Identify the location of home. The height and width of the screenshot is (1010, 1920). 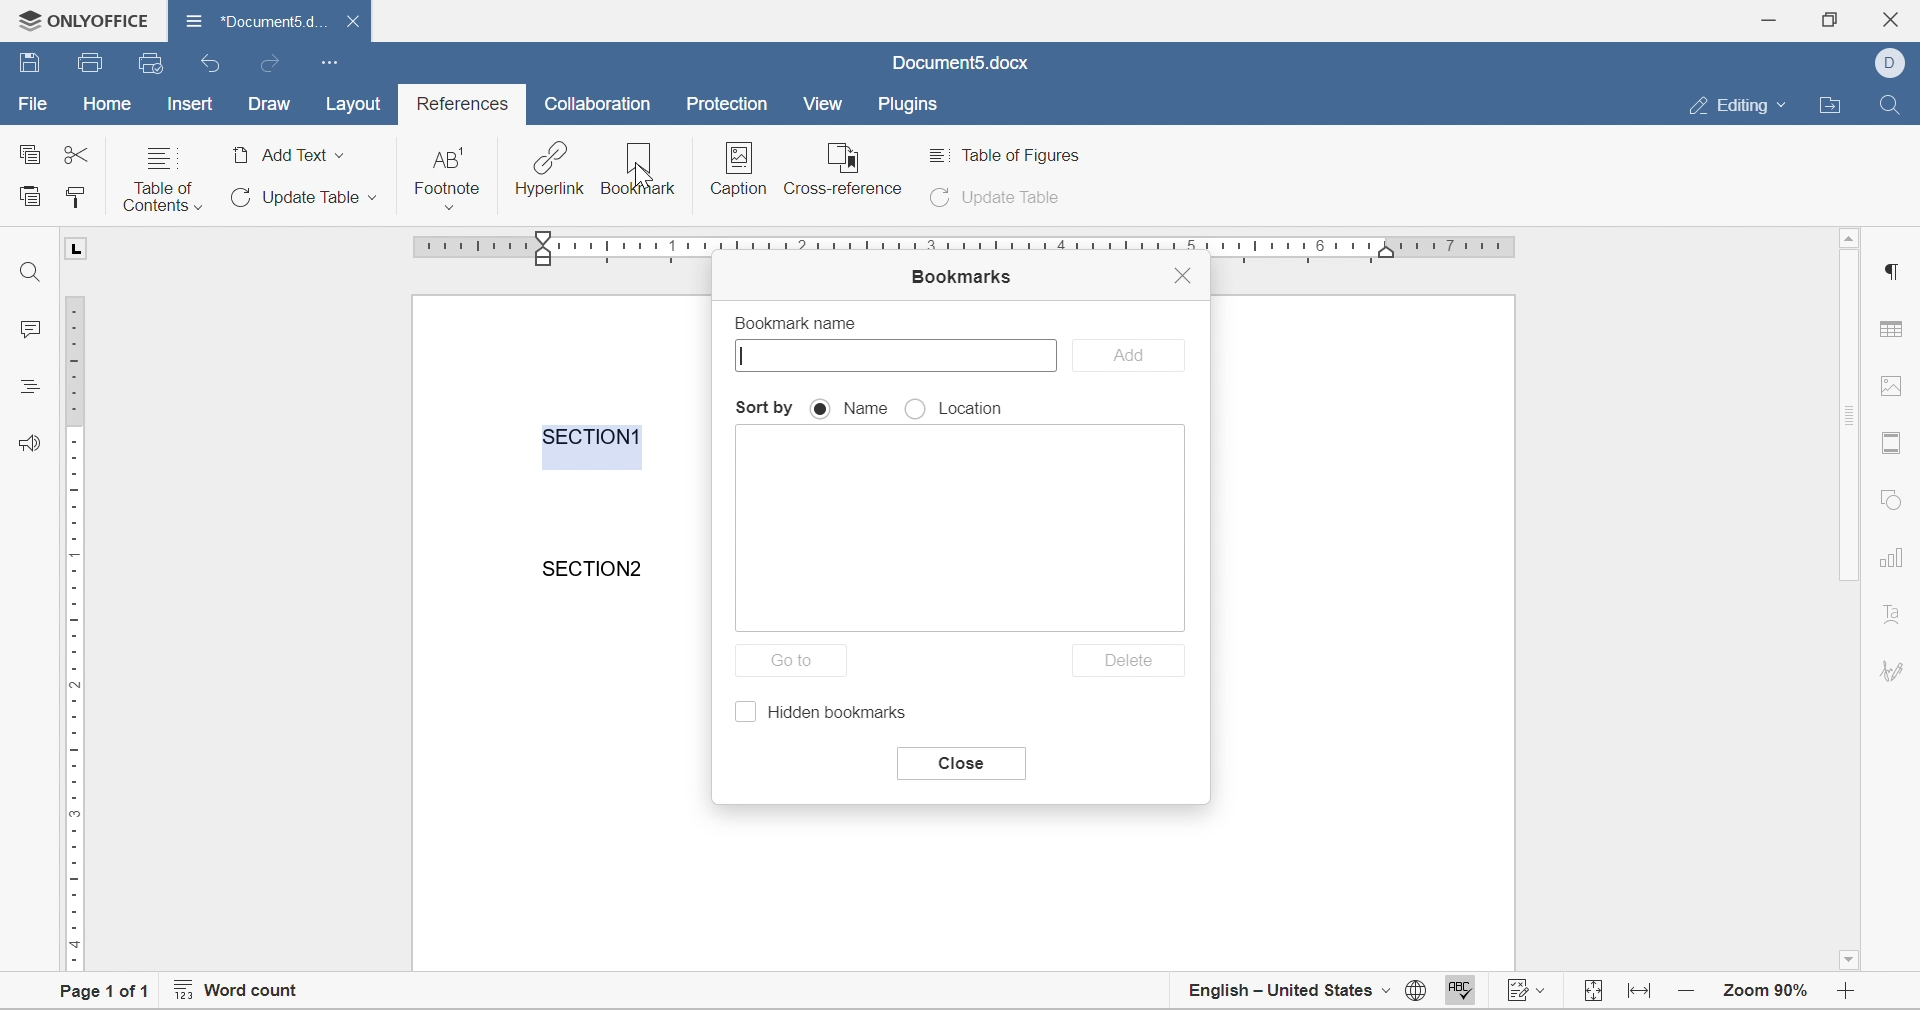
(109, 103).